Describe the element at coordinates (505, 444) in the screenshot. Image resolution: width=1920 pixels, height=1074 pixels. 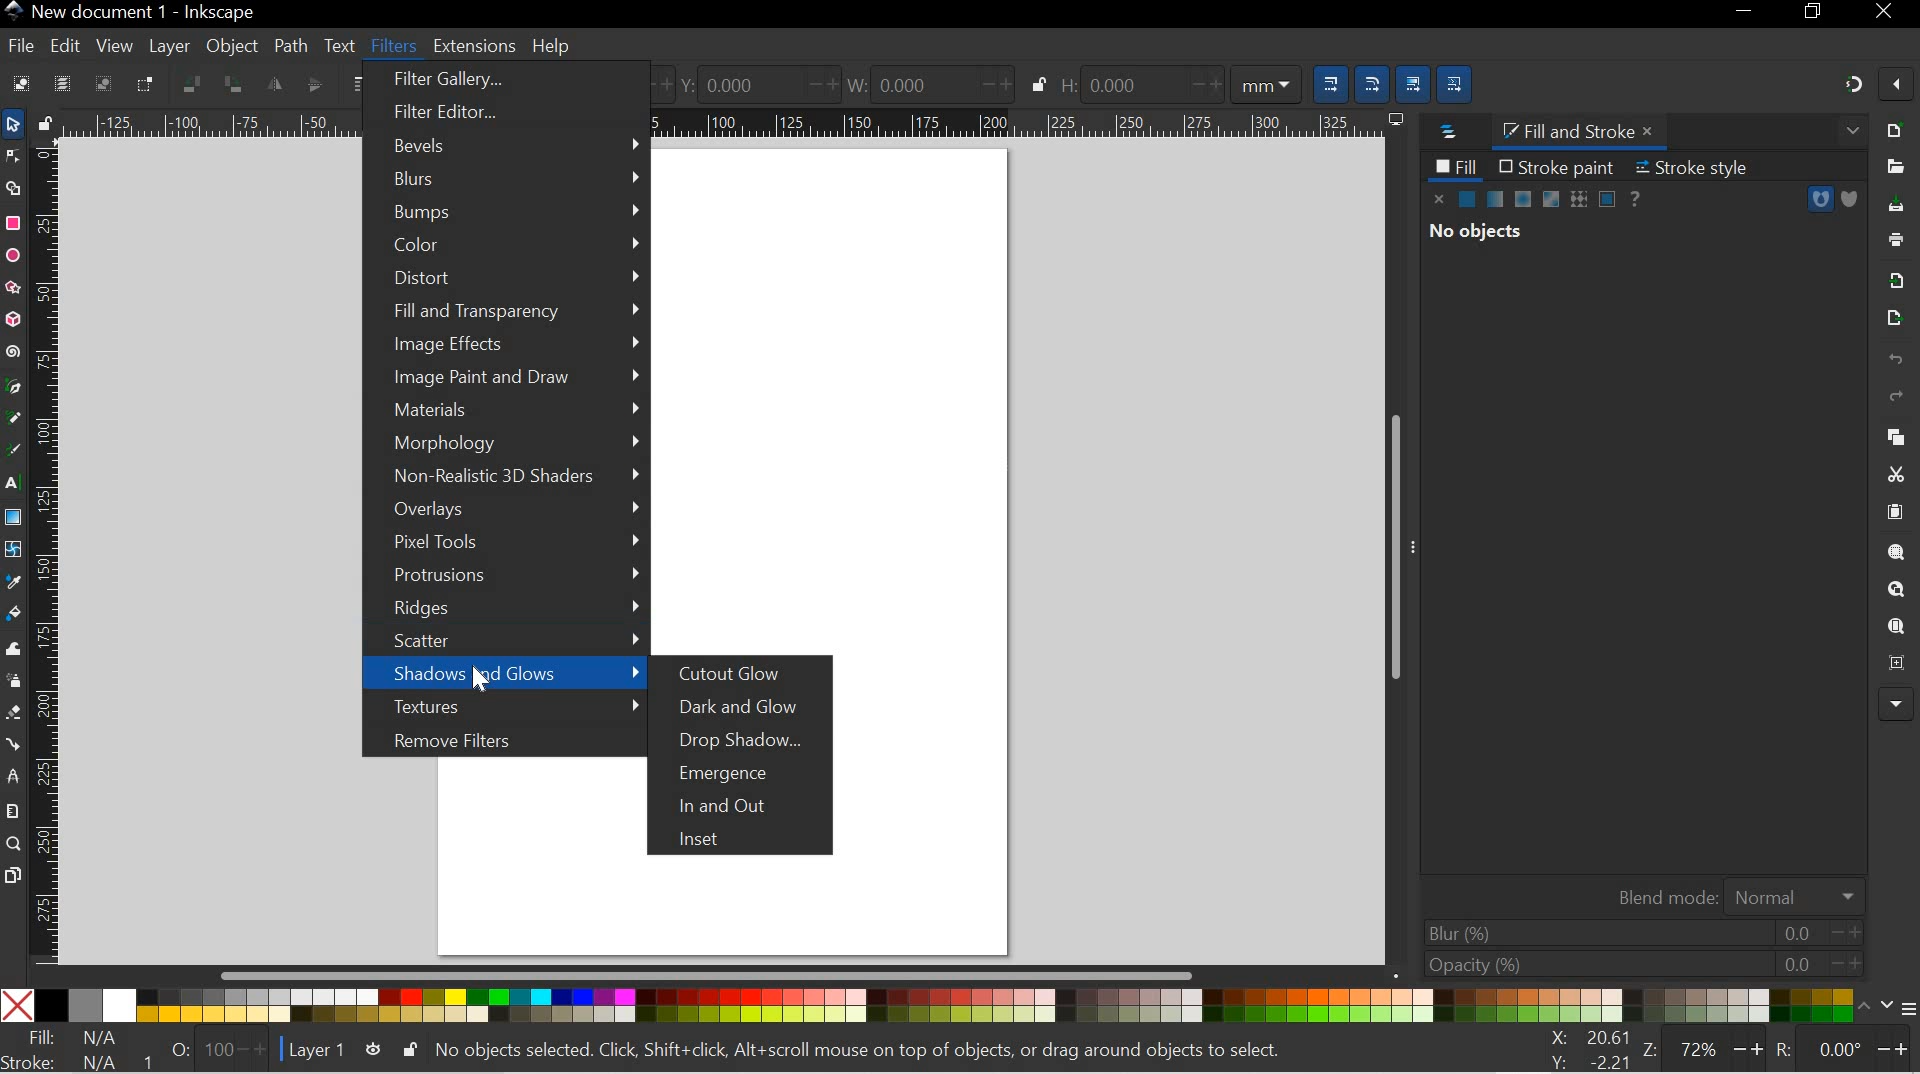
I see `MORPHOLOGY` at that location.